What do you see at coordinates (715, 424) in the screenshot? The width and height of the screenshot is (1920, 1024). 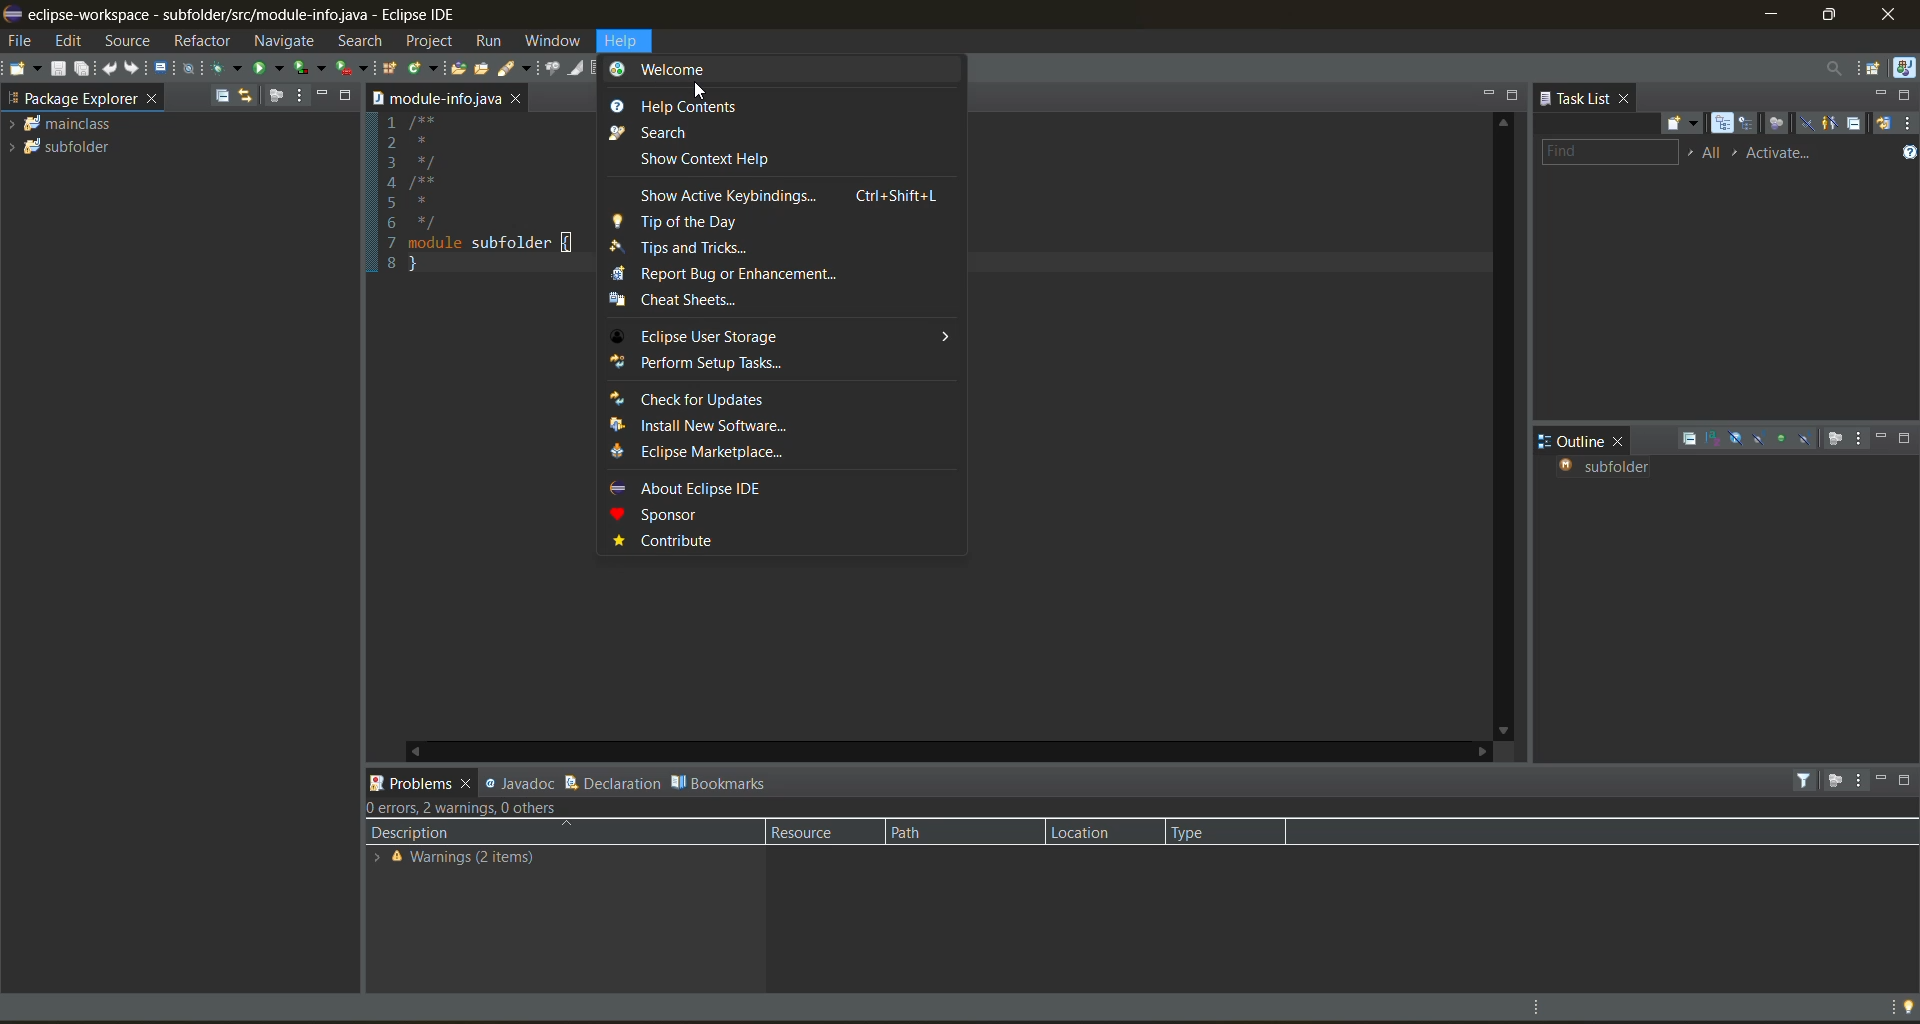 I see `install new software` at bounding box center [715, 424].